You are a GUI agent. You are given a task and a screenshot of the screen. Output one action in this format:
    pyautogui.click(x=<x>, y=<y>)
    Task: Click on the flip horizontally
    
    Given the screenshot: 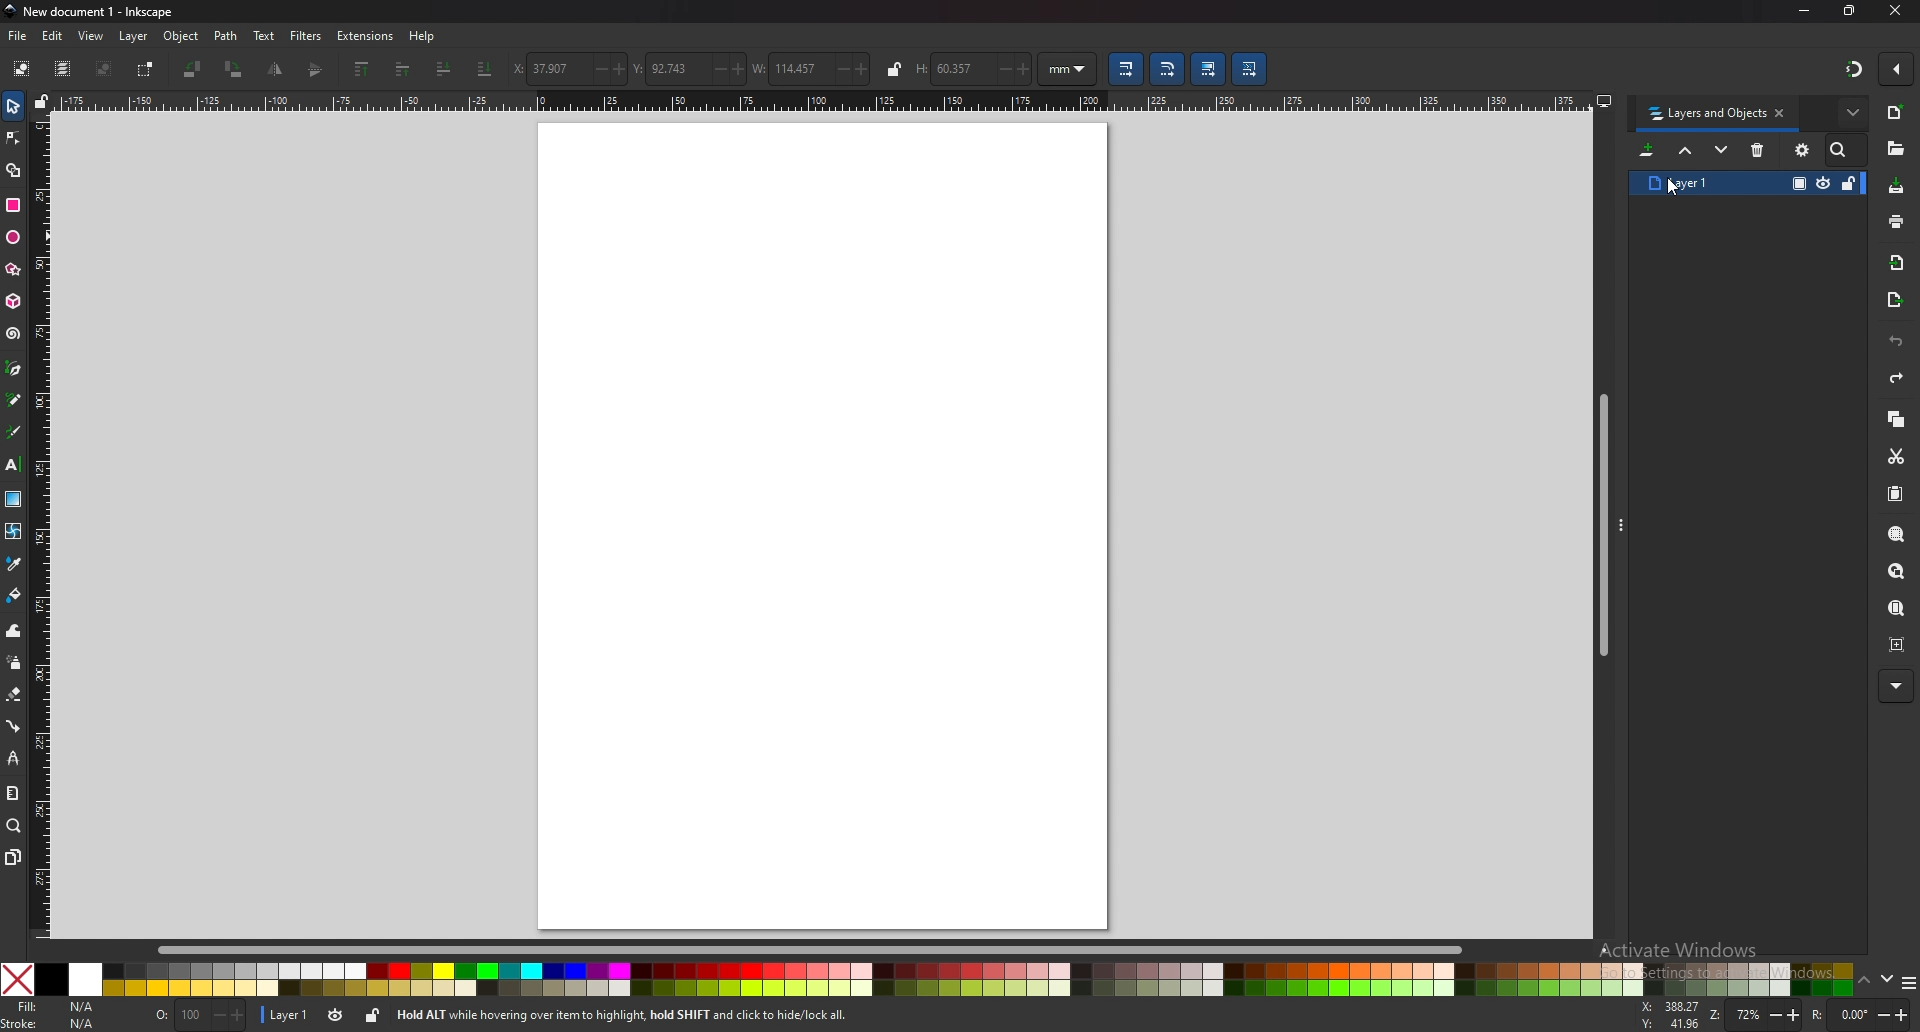 What is the action you would take?
    pyautogui.click(x=316, y=70)
    